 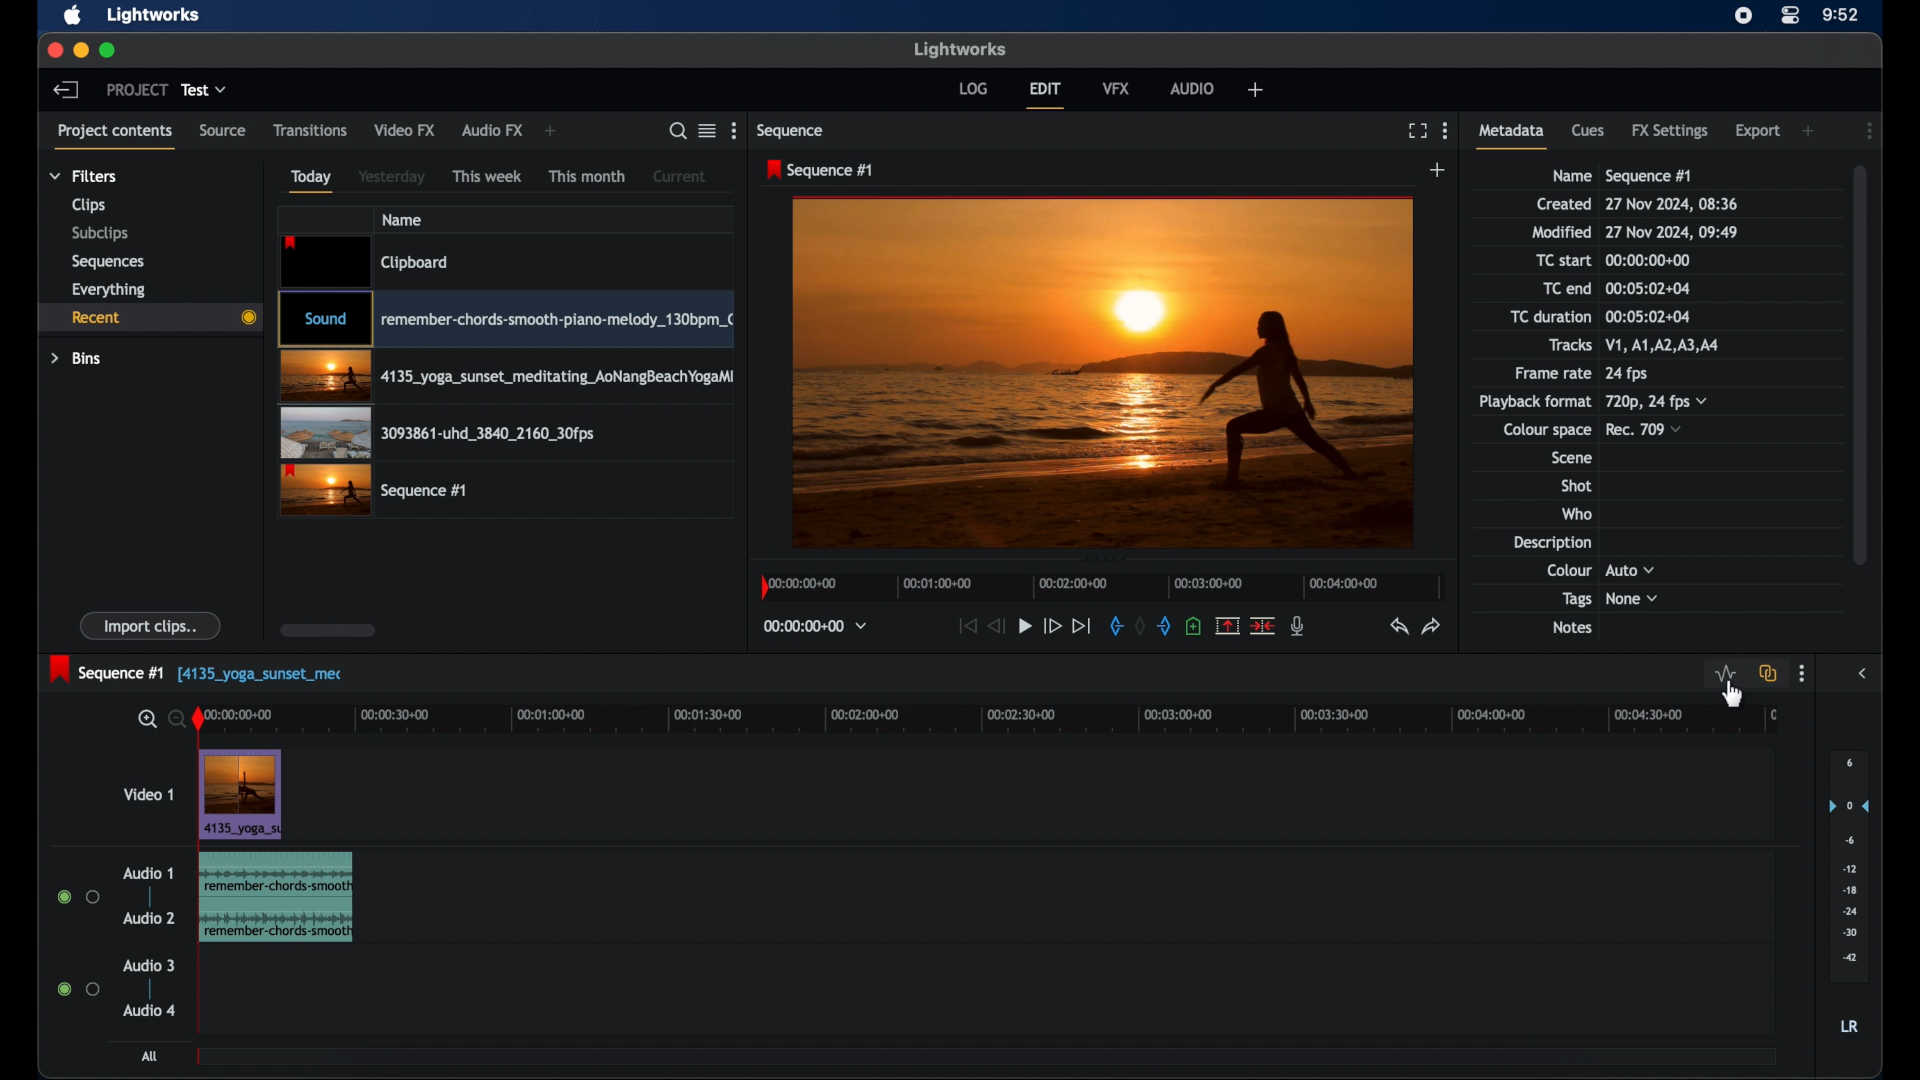 I want to click on sequence, so click(x=792, y=132).